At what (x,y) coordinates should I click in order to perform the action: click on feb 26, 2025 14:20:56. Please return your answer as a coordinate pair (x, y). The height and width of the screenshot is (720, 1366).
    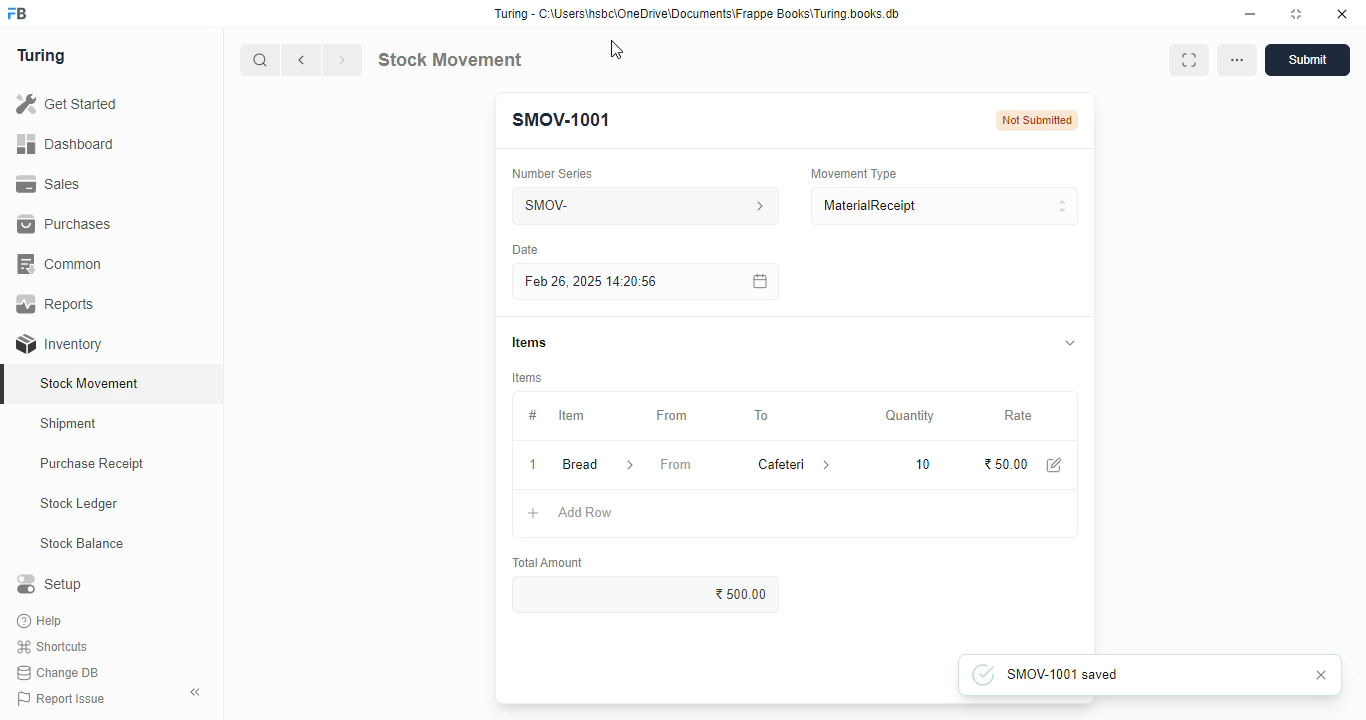
    Looking at the image, I should click on (595, 282).